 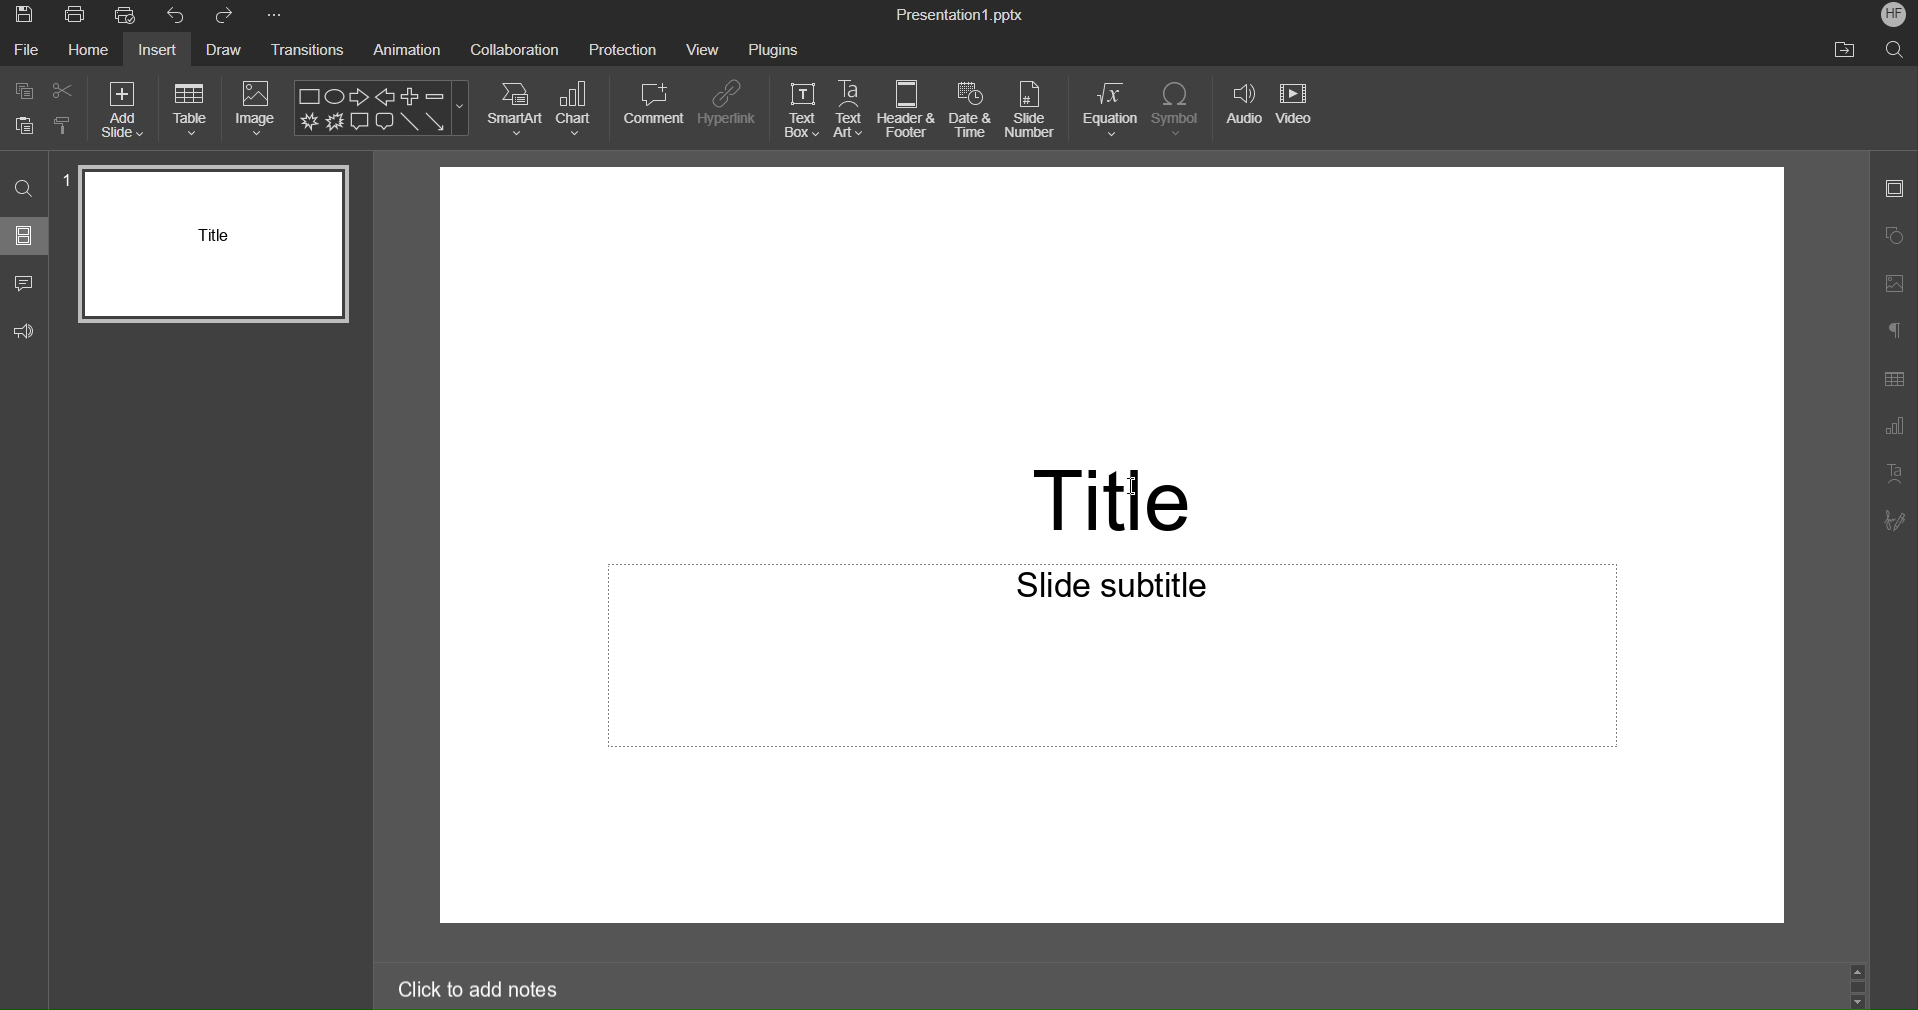 I want to click on Table, so click(x=189, y=108).